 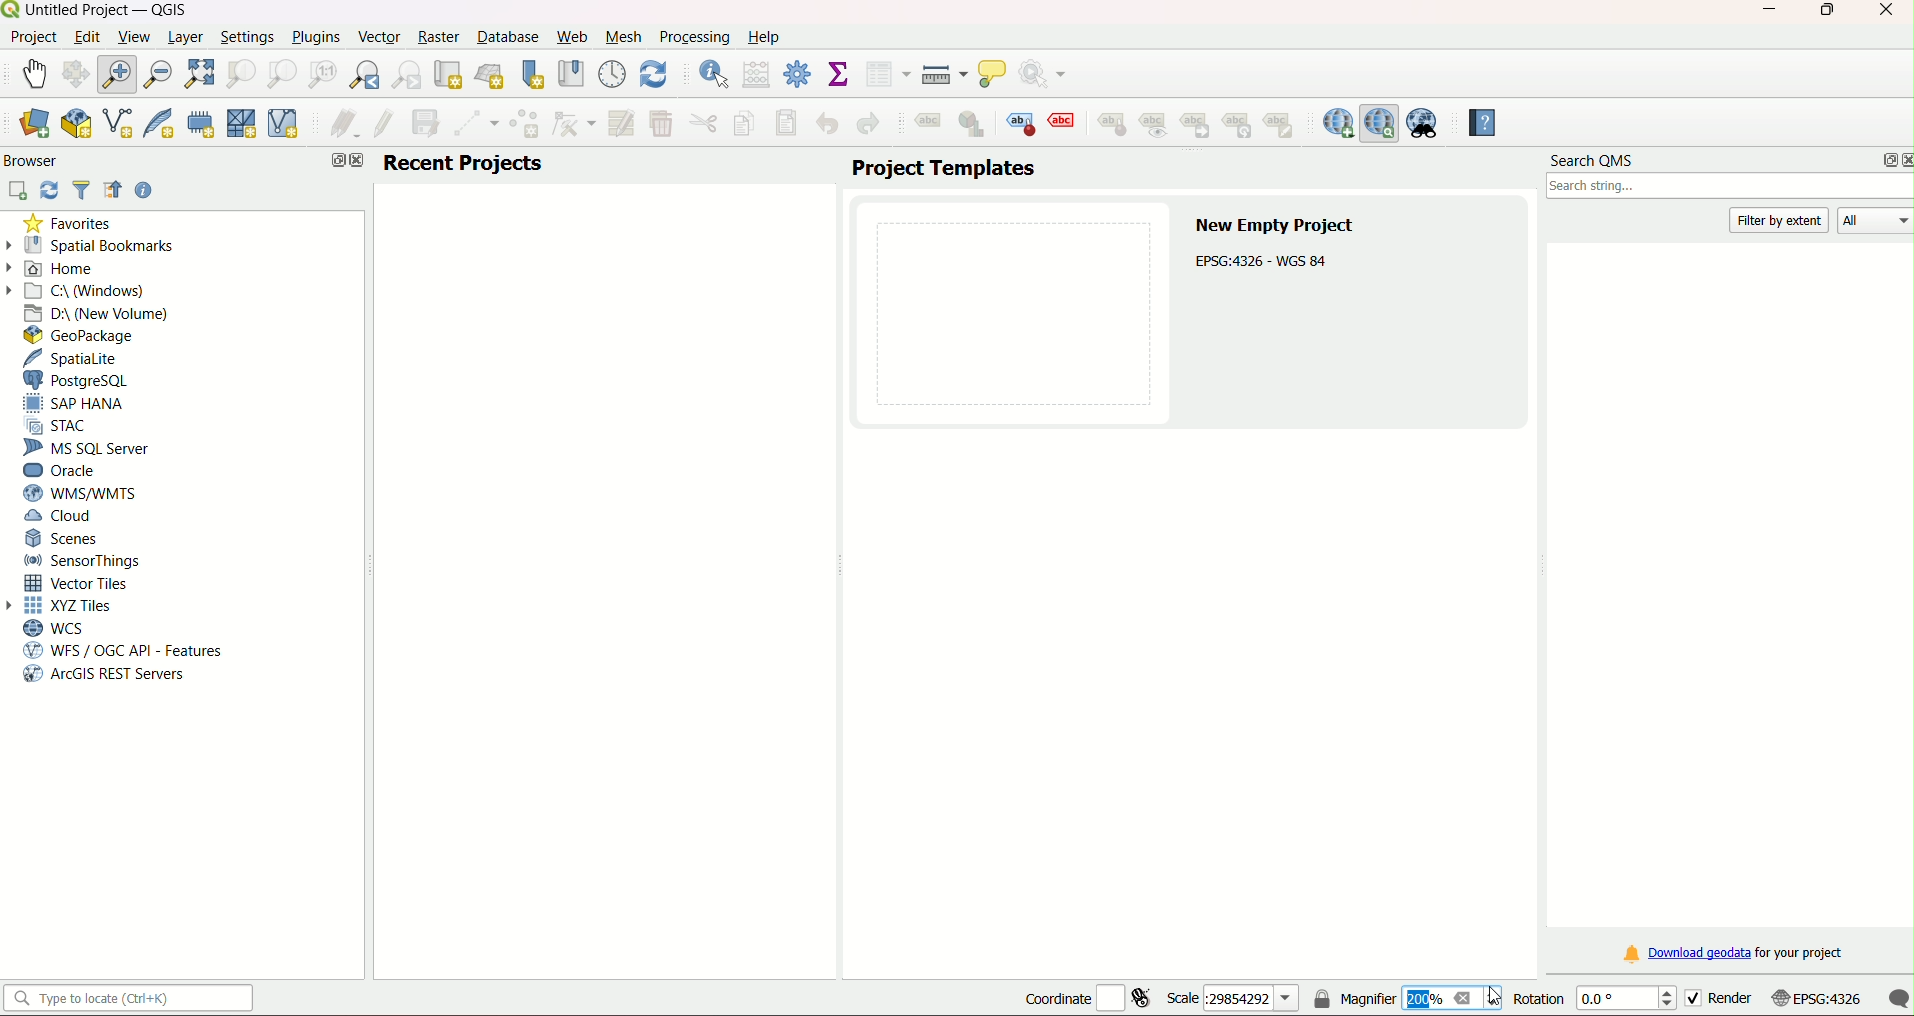 What do you see at coordinates (156, 124) in the screenshot?
I see `new spatialite layer` at bounding box center [156, 124].